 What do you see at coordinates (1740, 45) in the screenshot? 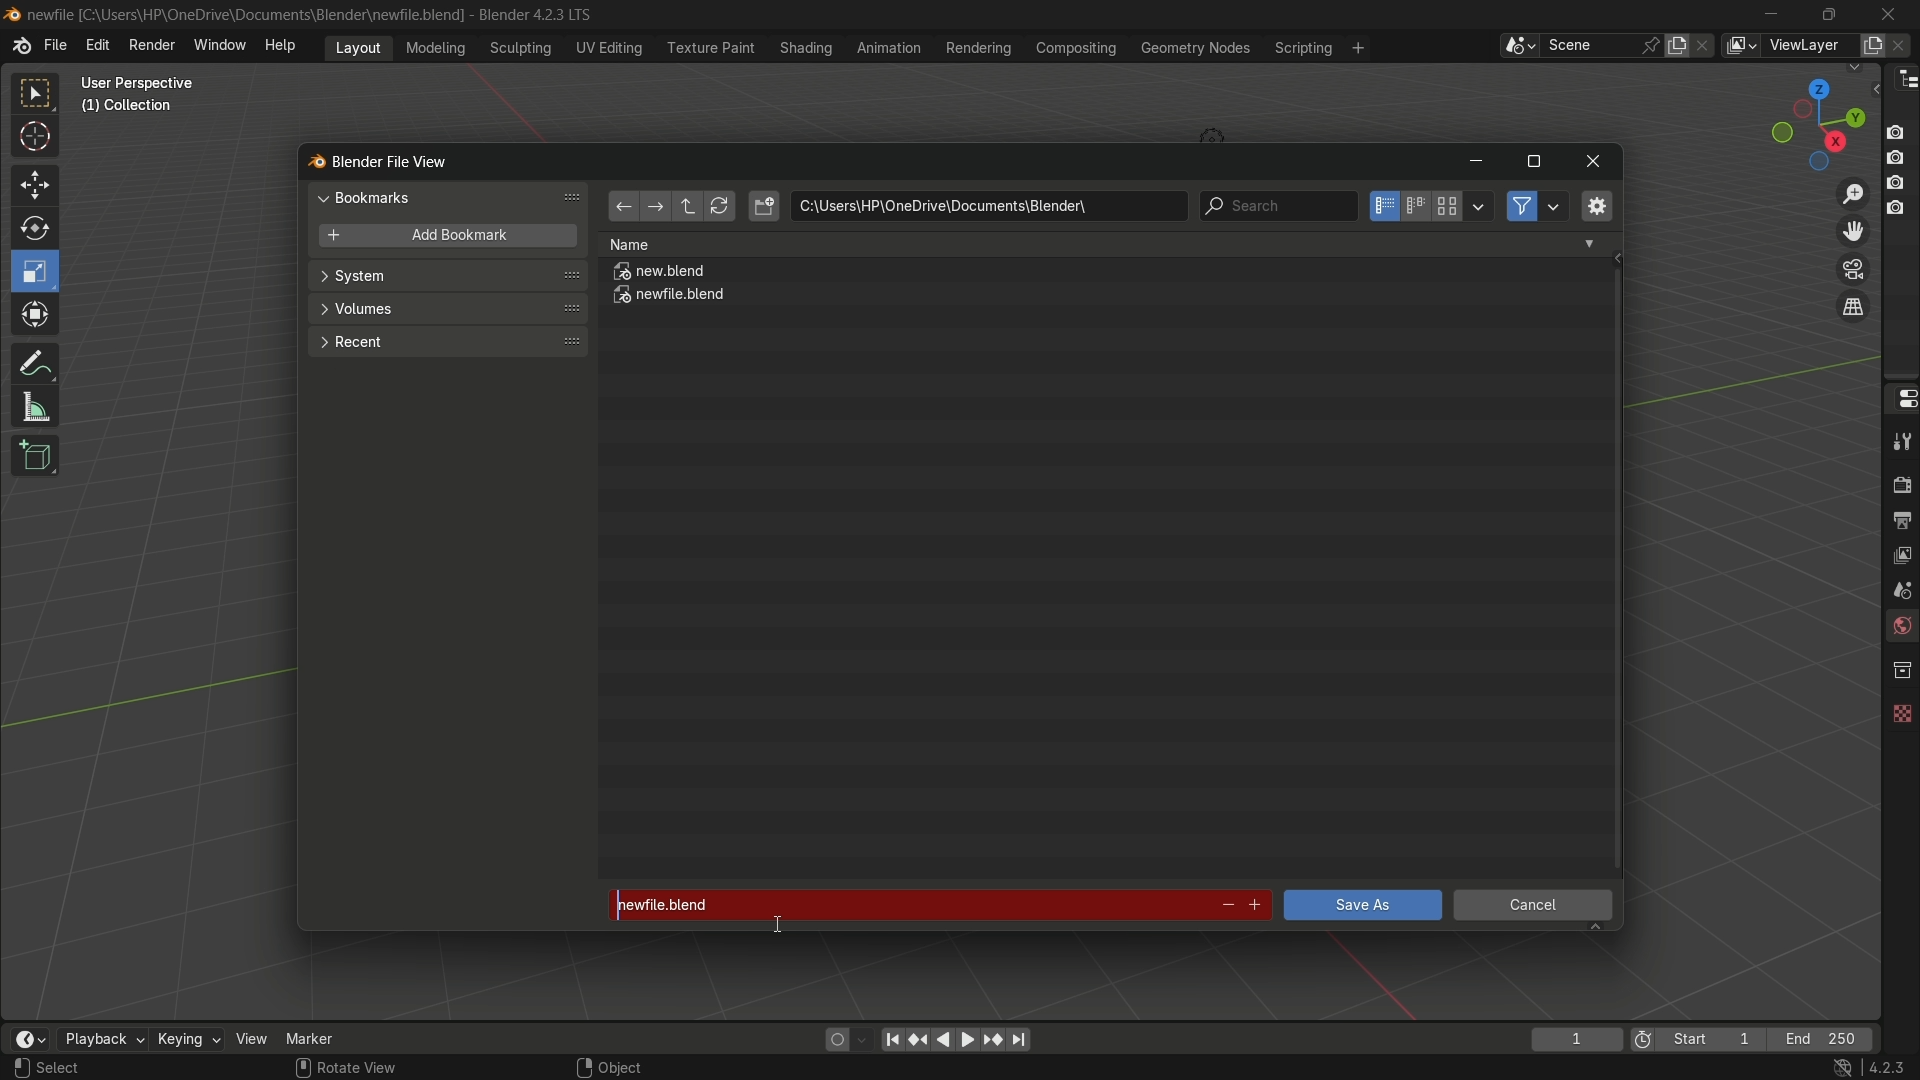
I see `view layer` at bounding box center [1740, 45].